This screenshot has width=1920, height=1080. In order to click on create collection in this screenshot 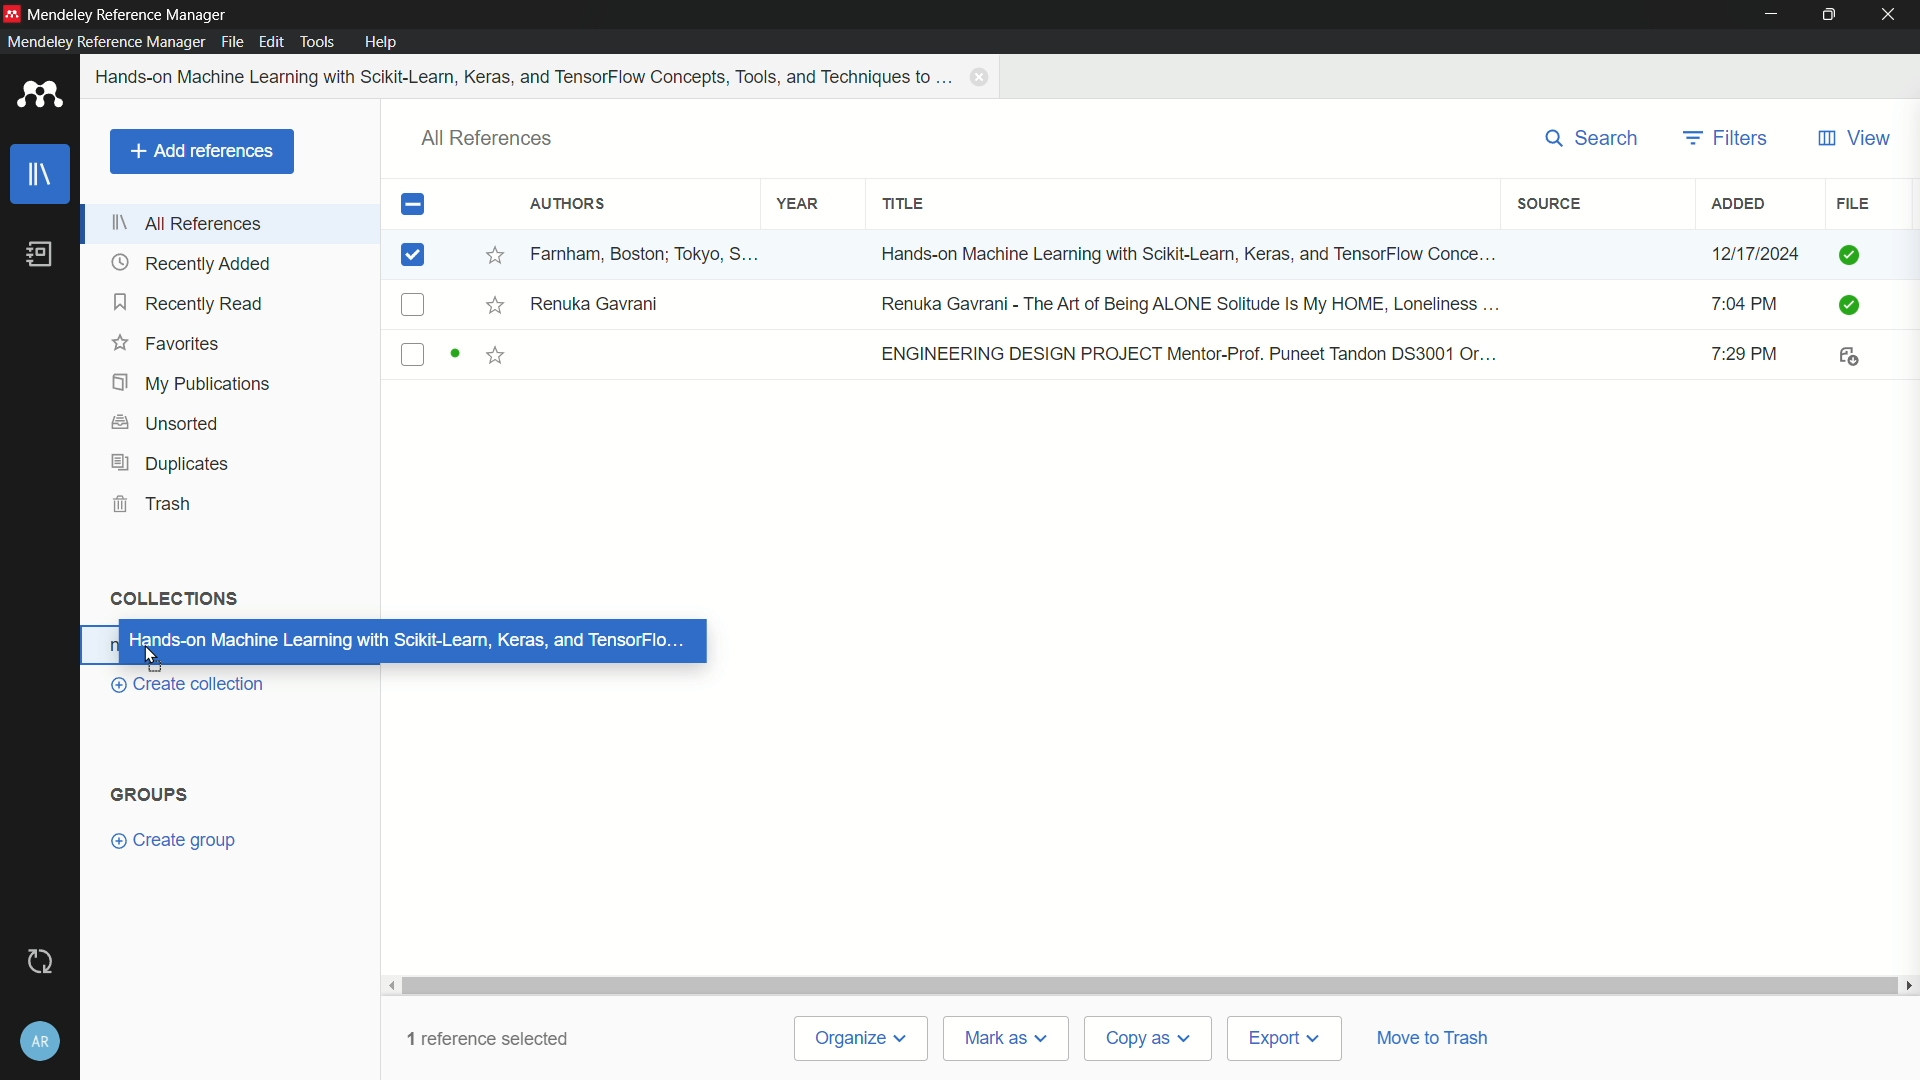, I will do `click(183, 685)`.